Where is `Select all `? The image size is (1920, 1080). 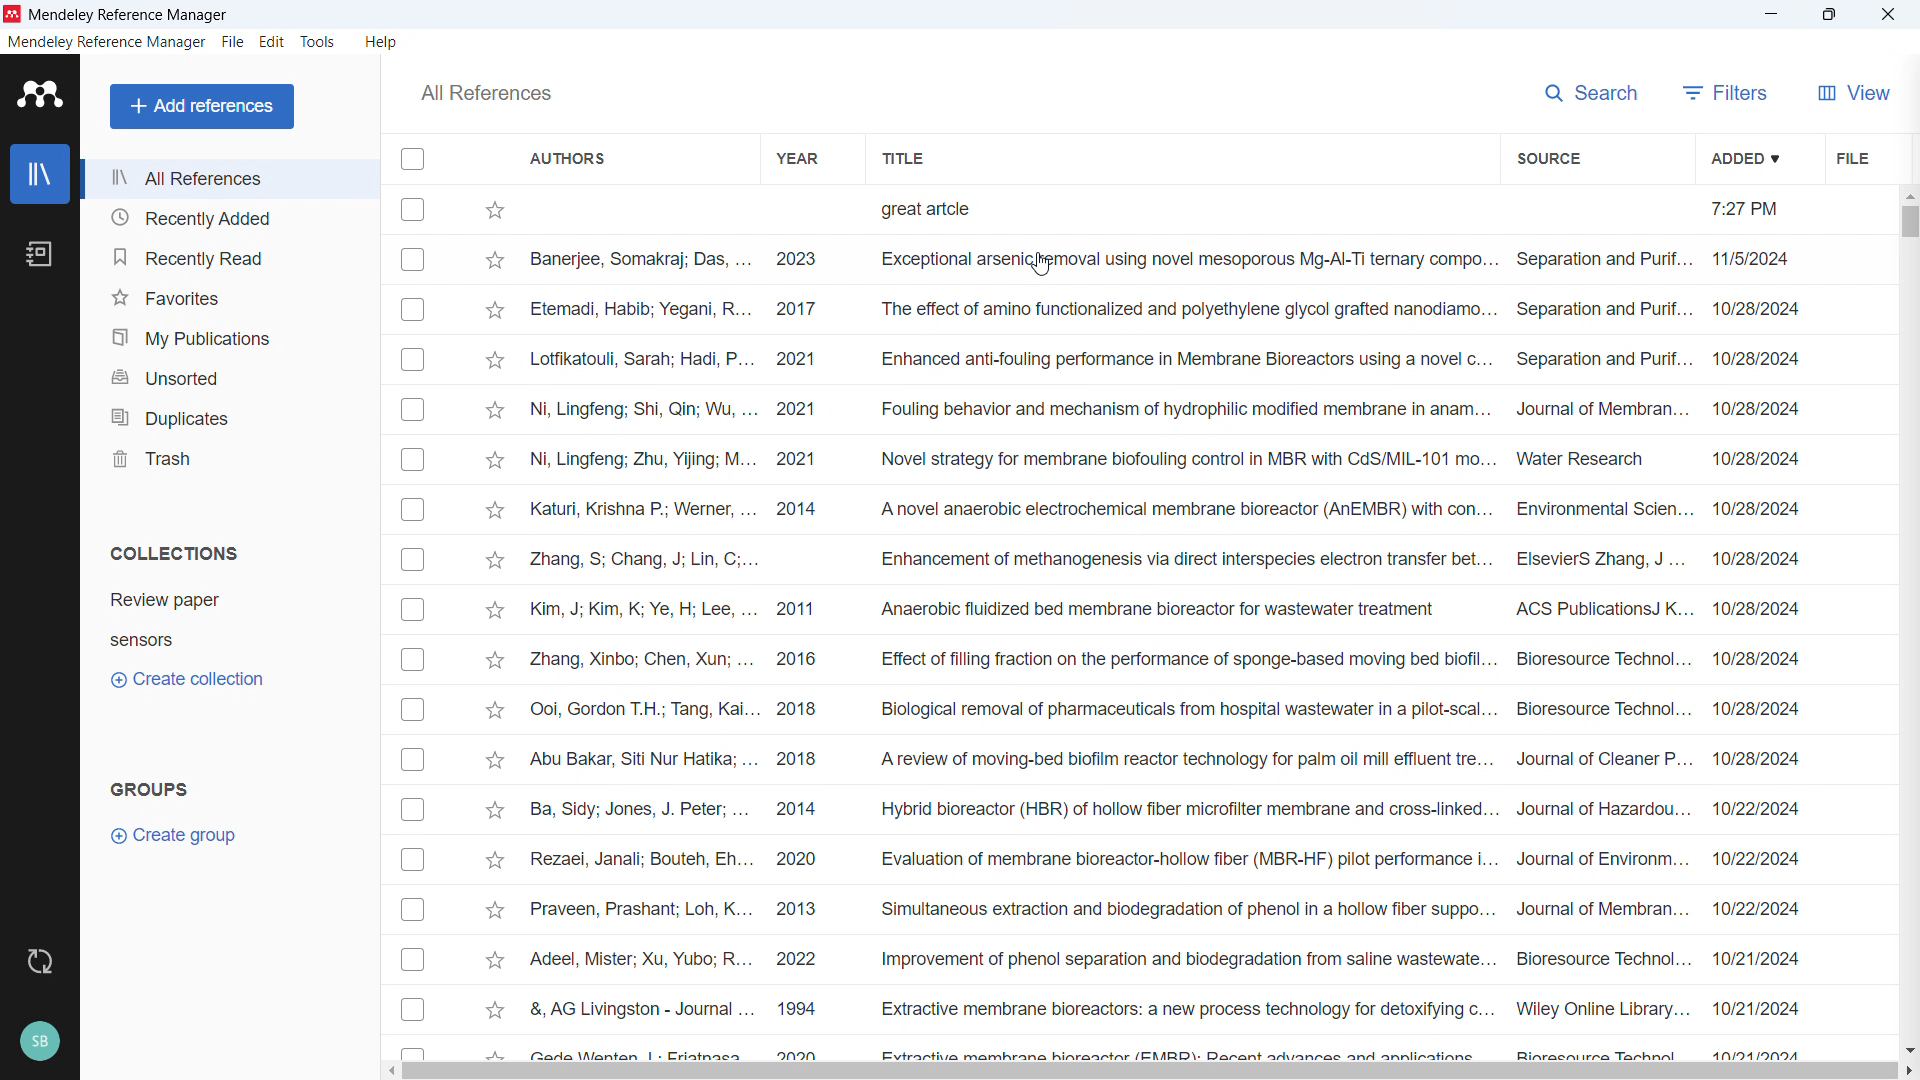
Select all  is located at coordinates (412, 160).